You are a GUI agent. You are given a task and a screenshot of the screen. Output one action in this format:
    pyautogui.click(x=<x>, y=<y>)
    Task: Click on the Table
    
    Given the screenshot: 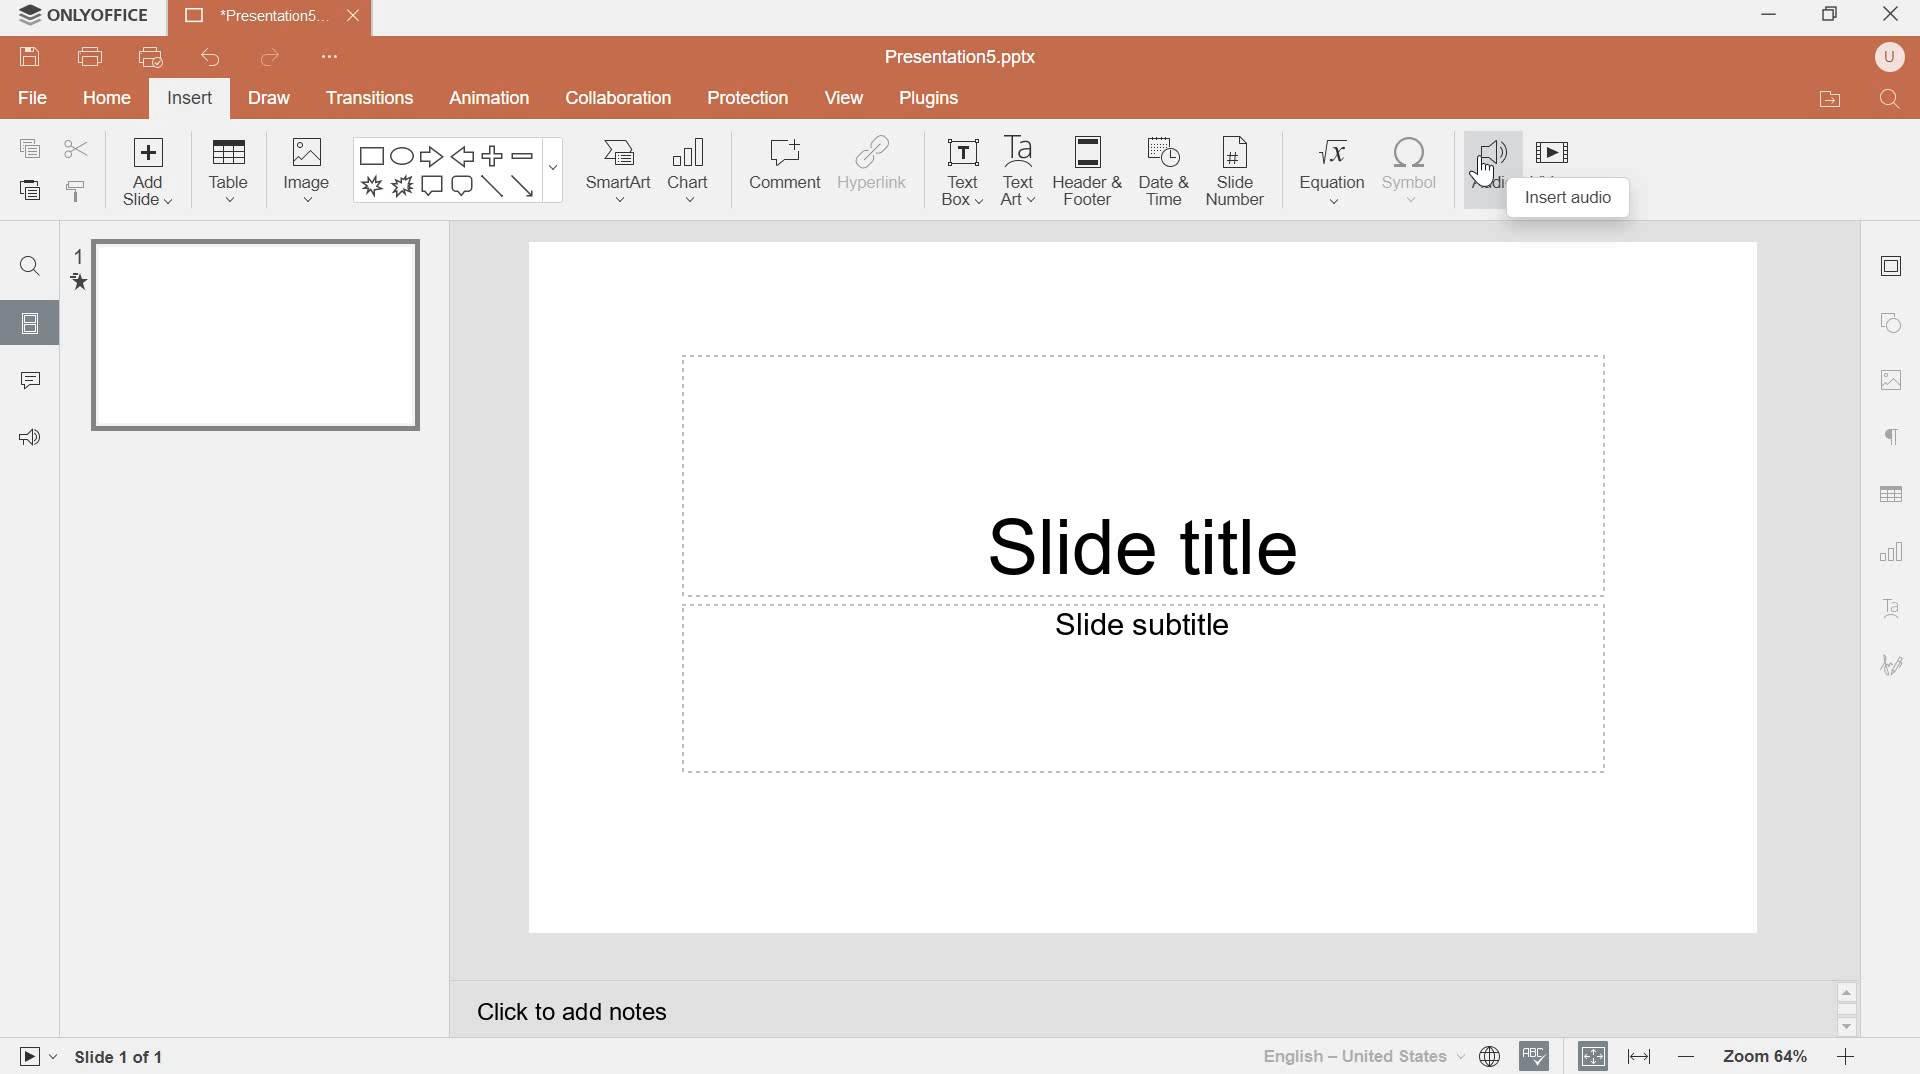 What is the action you would take?
    pyautogui.click(x=229, y=169)
    